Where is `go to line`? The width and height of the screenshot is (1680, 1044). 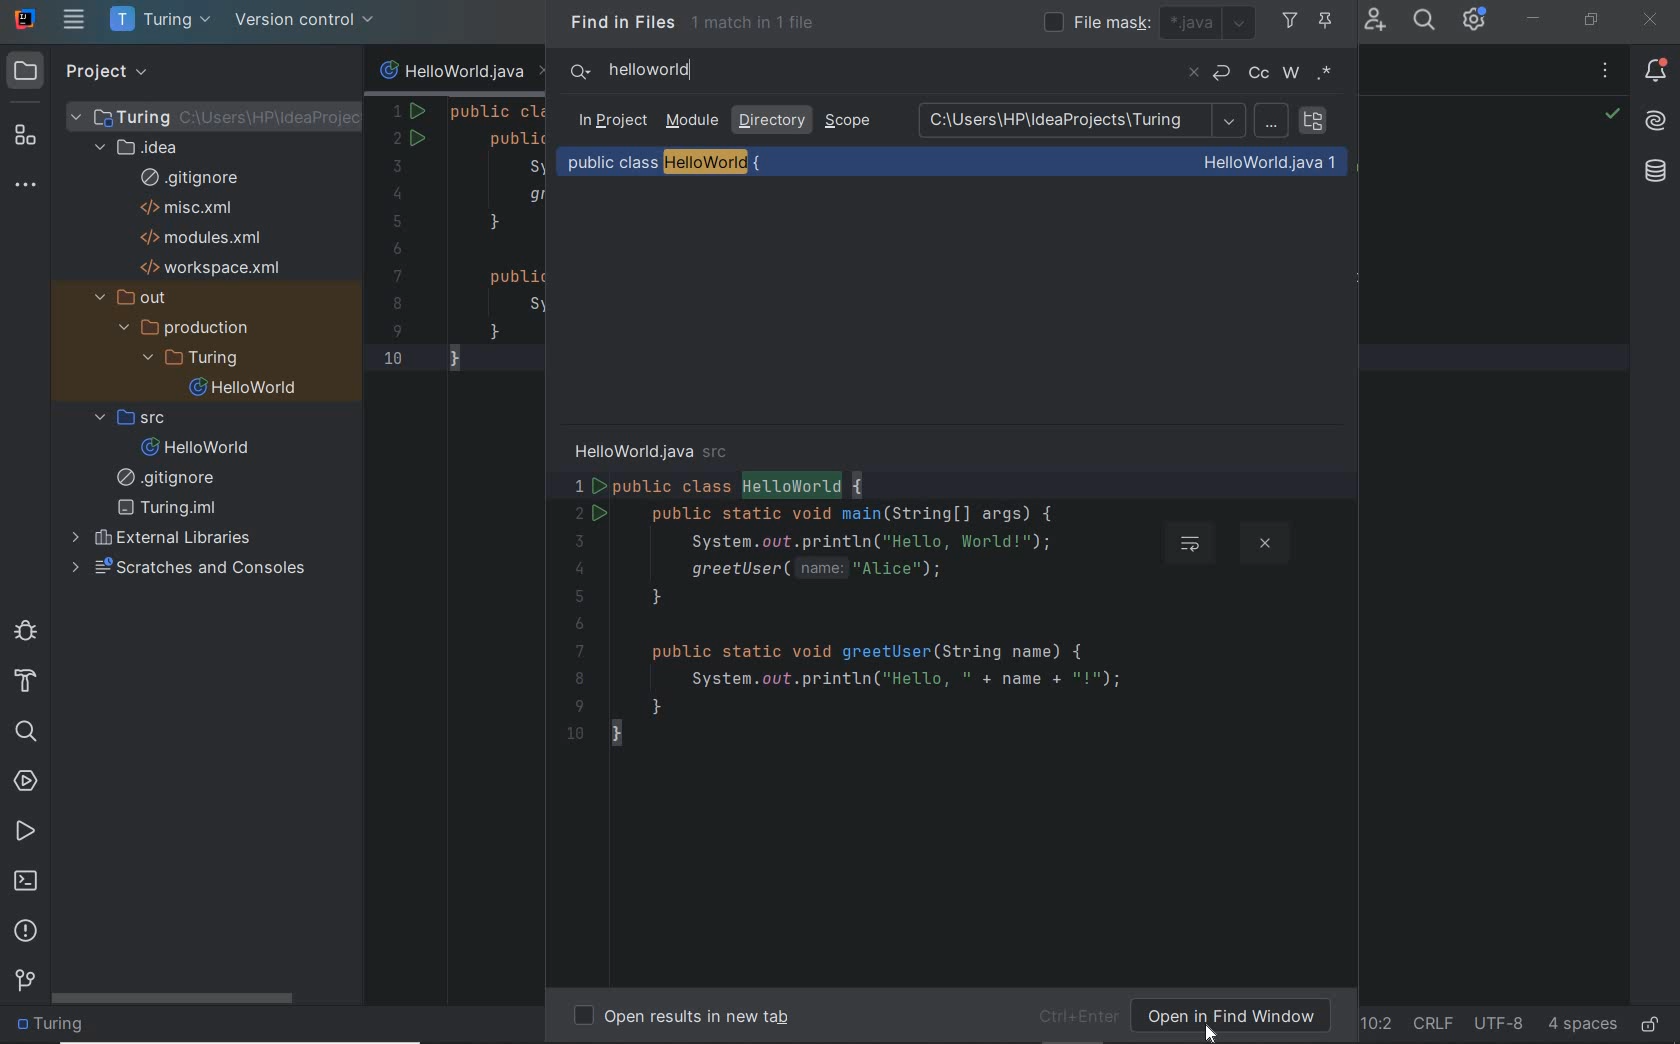
go to line is located at coordinates (1378, 1024).